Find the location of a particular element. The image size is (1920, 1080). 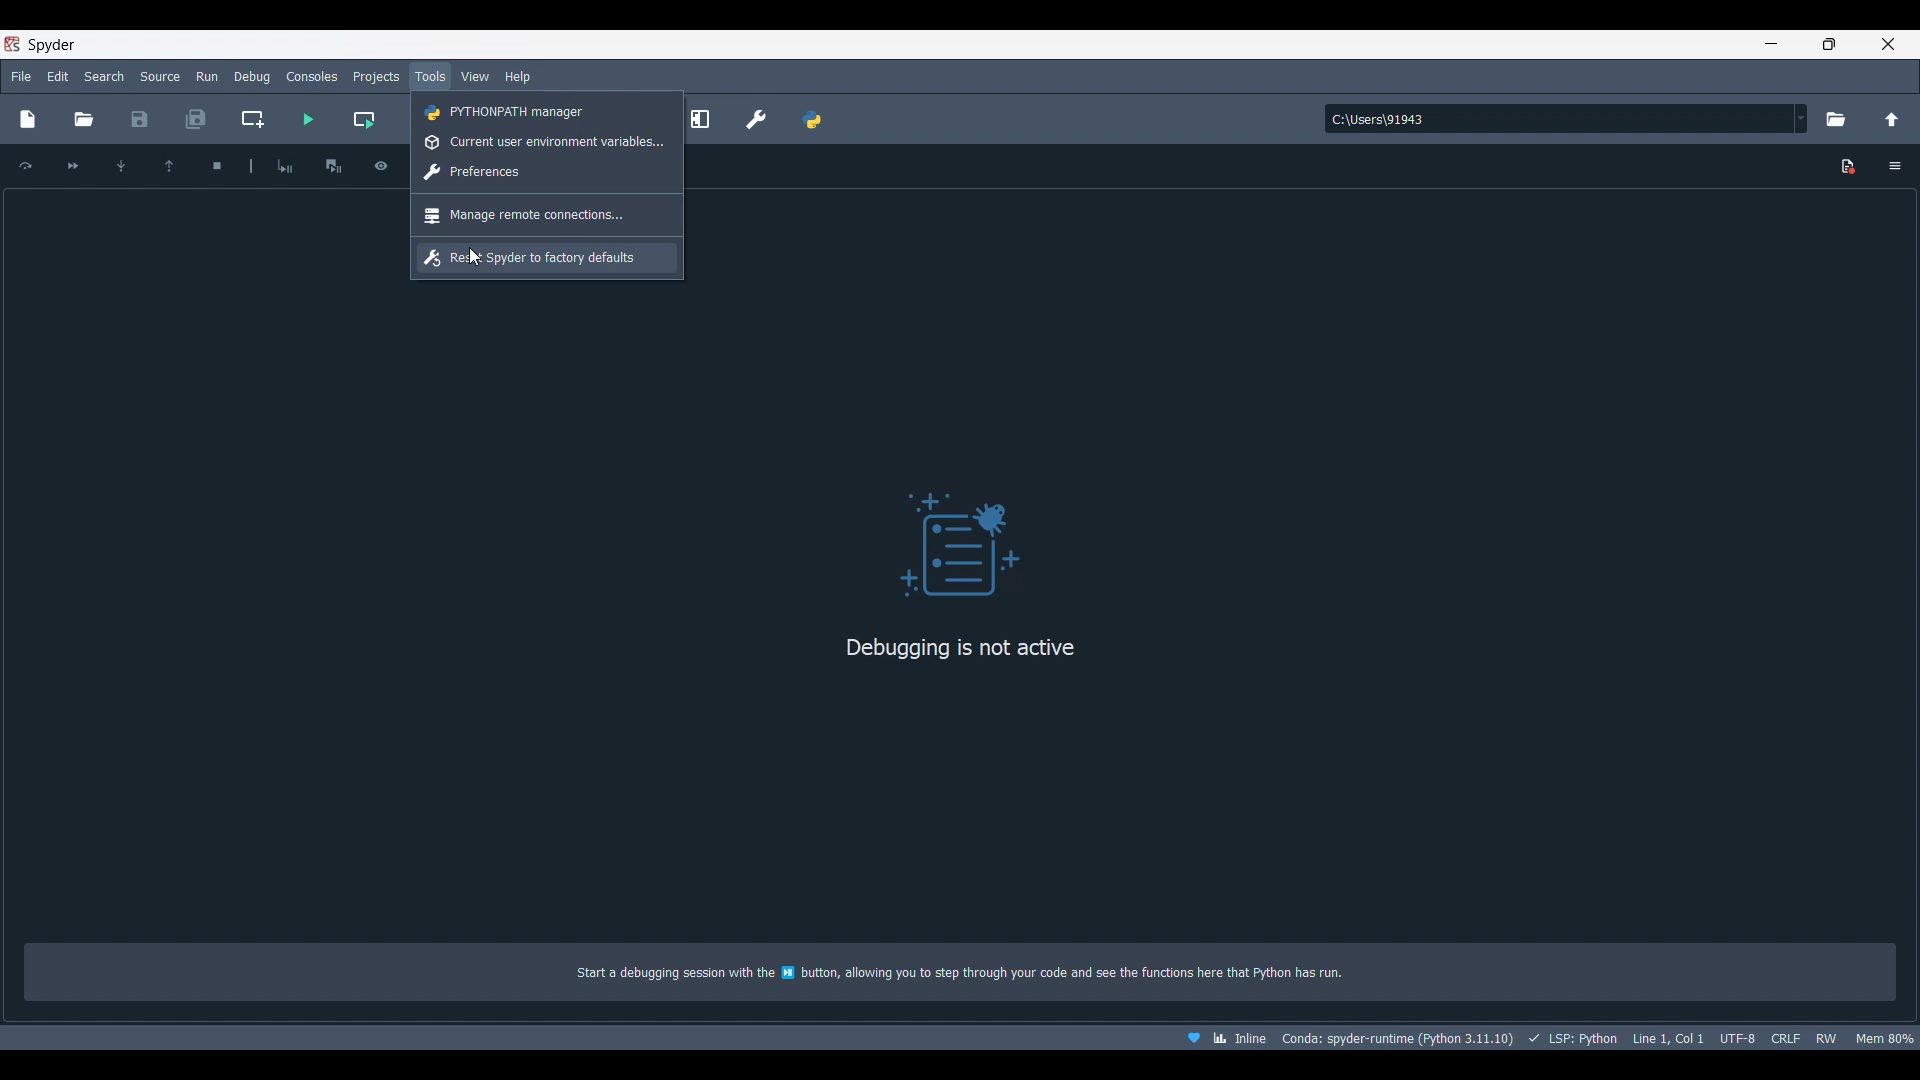

File menu is located at coordinates (22, 75).